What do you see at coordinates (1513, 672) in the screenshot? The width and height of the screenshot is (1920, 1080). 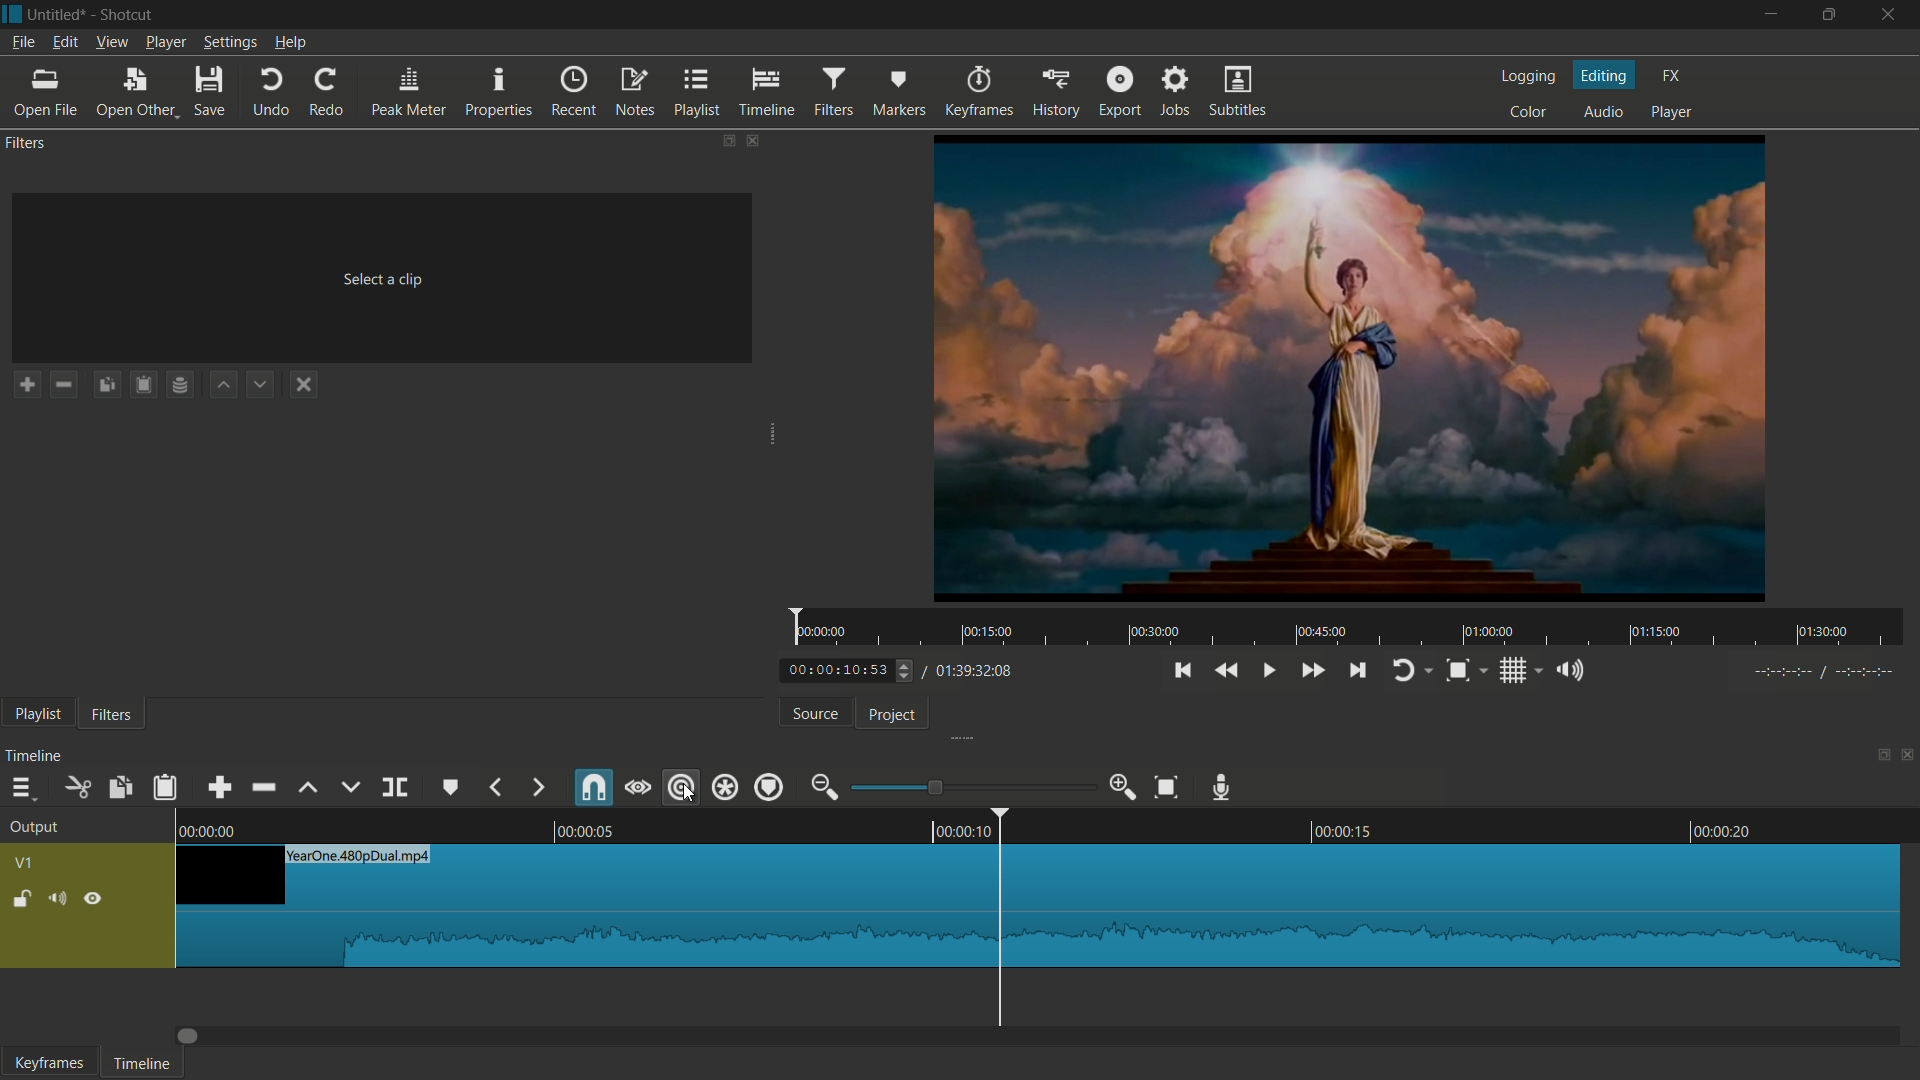 I see `toggle grid` at bounding box center [1513, 672].